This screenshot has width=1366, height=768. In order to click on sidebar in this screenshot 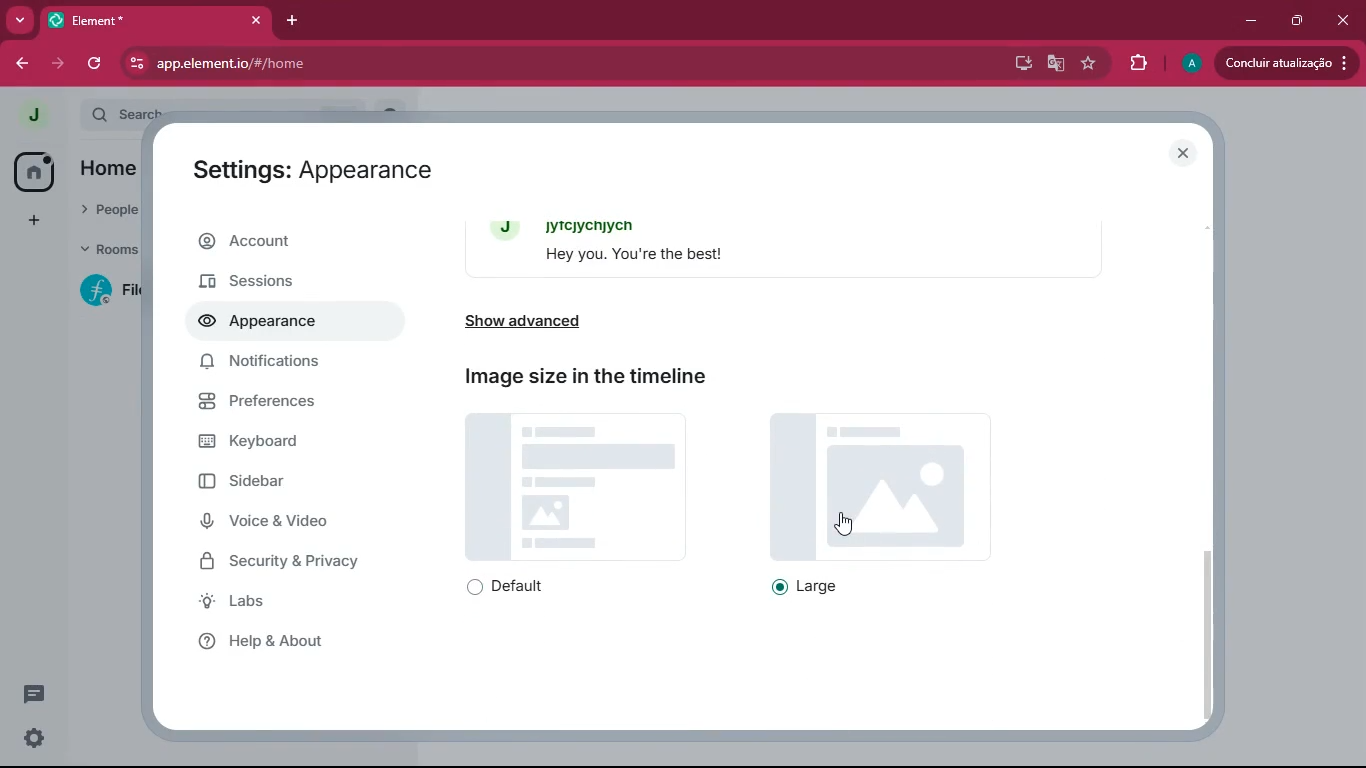, I will do `click(286, 486)`.